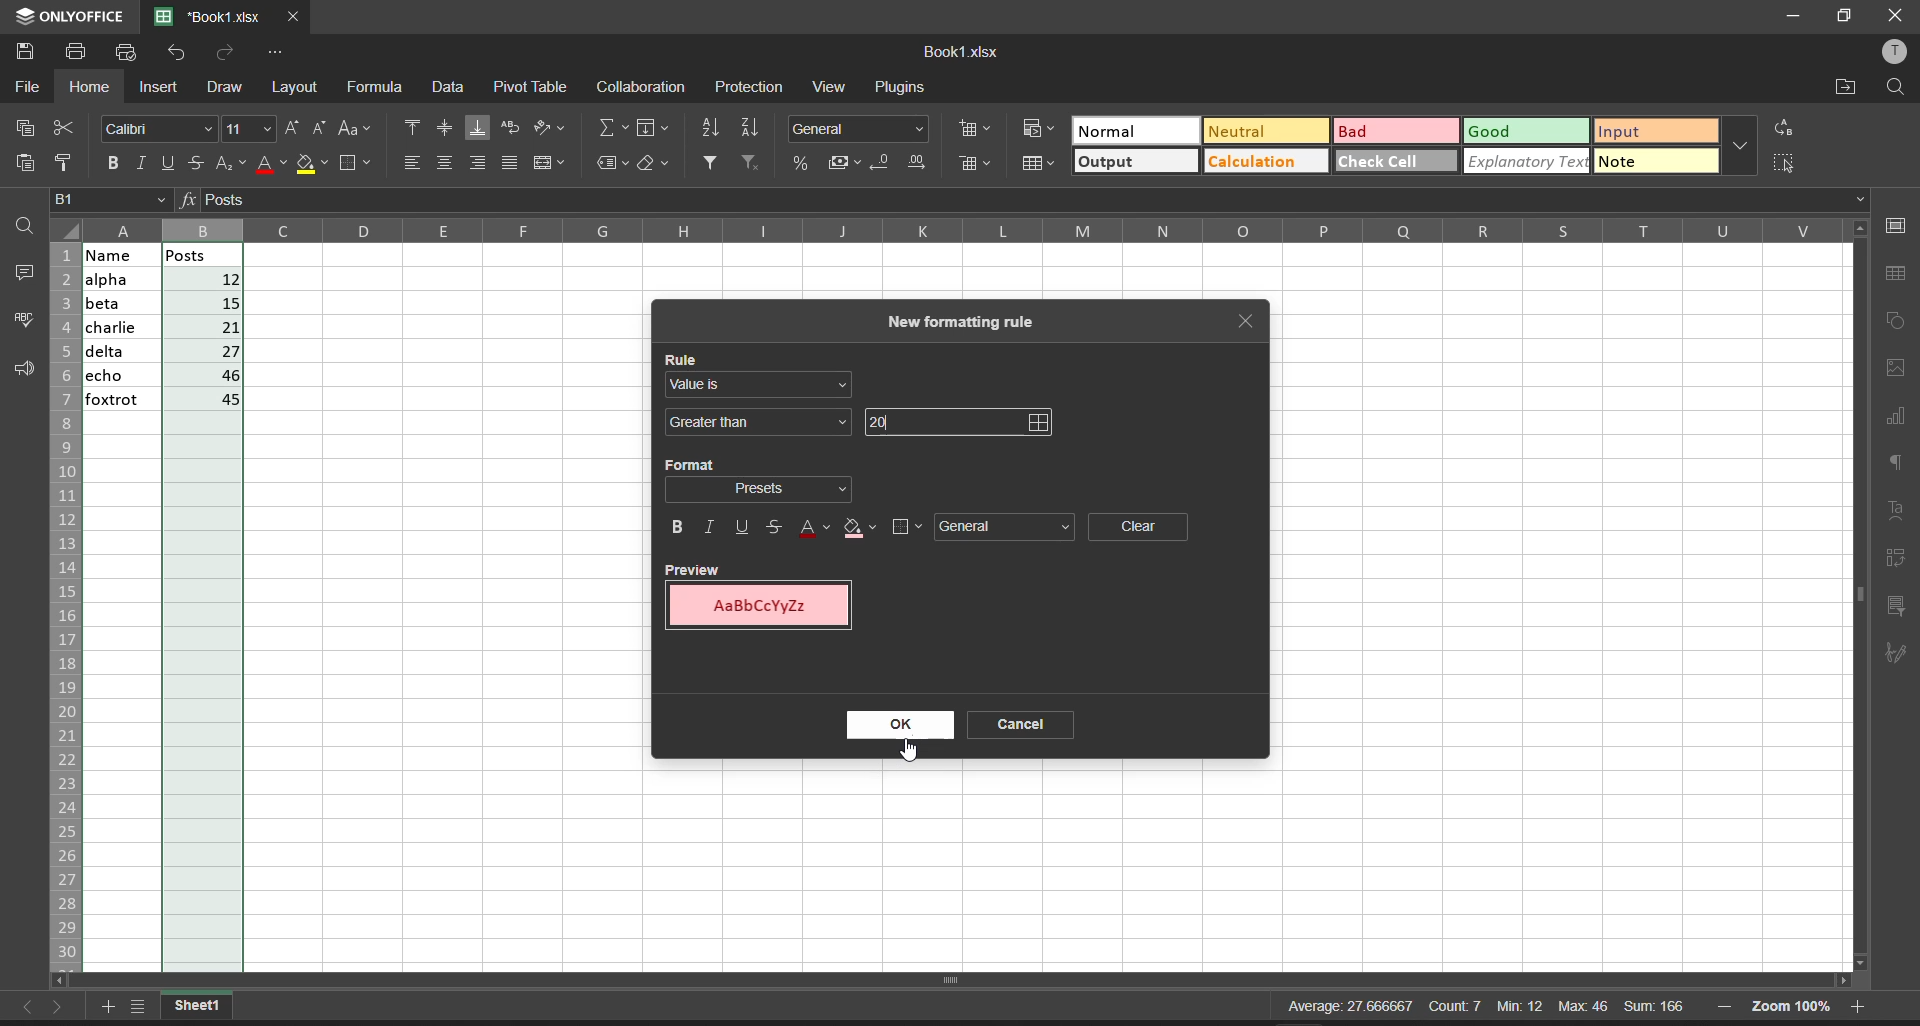  Describe the element at coordinates (294, 15) in the screenshot. I see `close tab` at that location.